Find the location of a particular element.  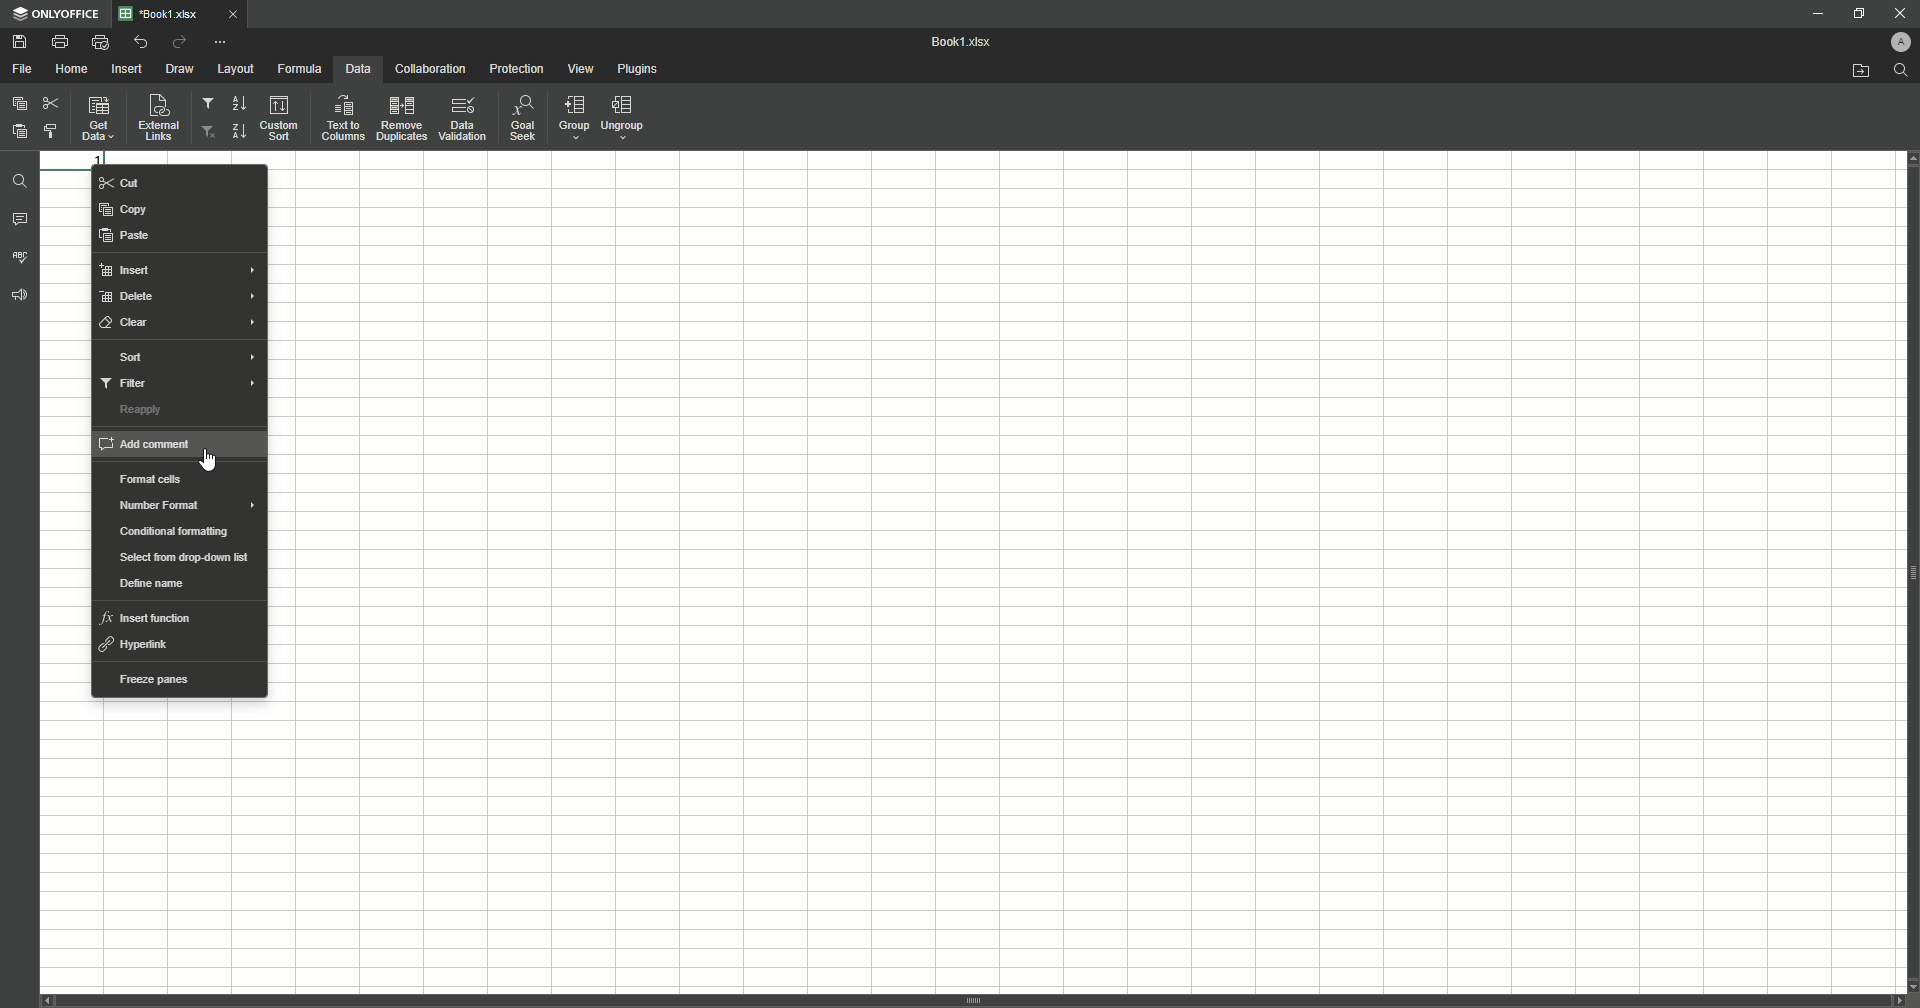

Sort Down is located at coordinates (239, 103).